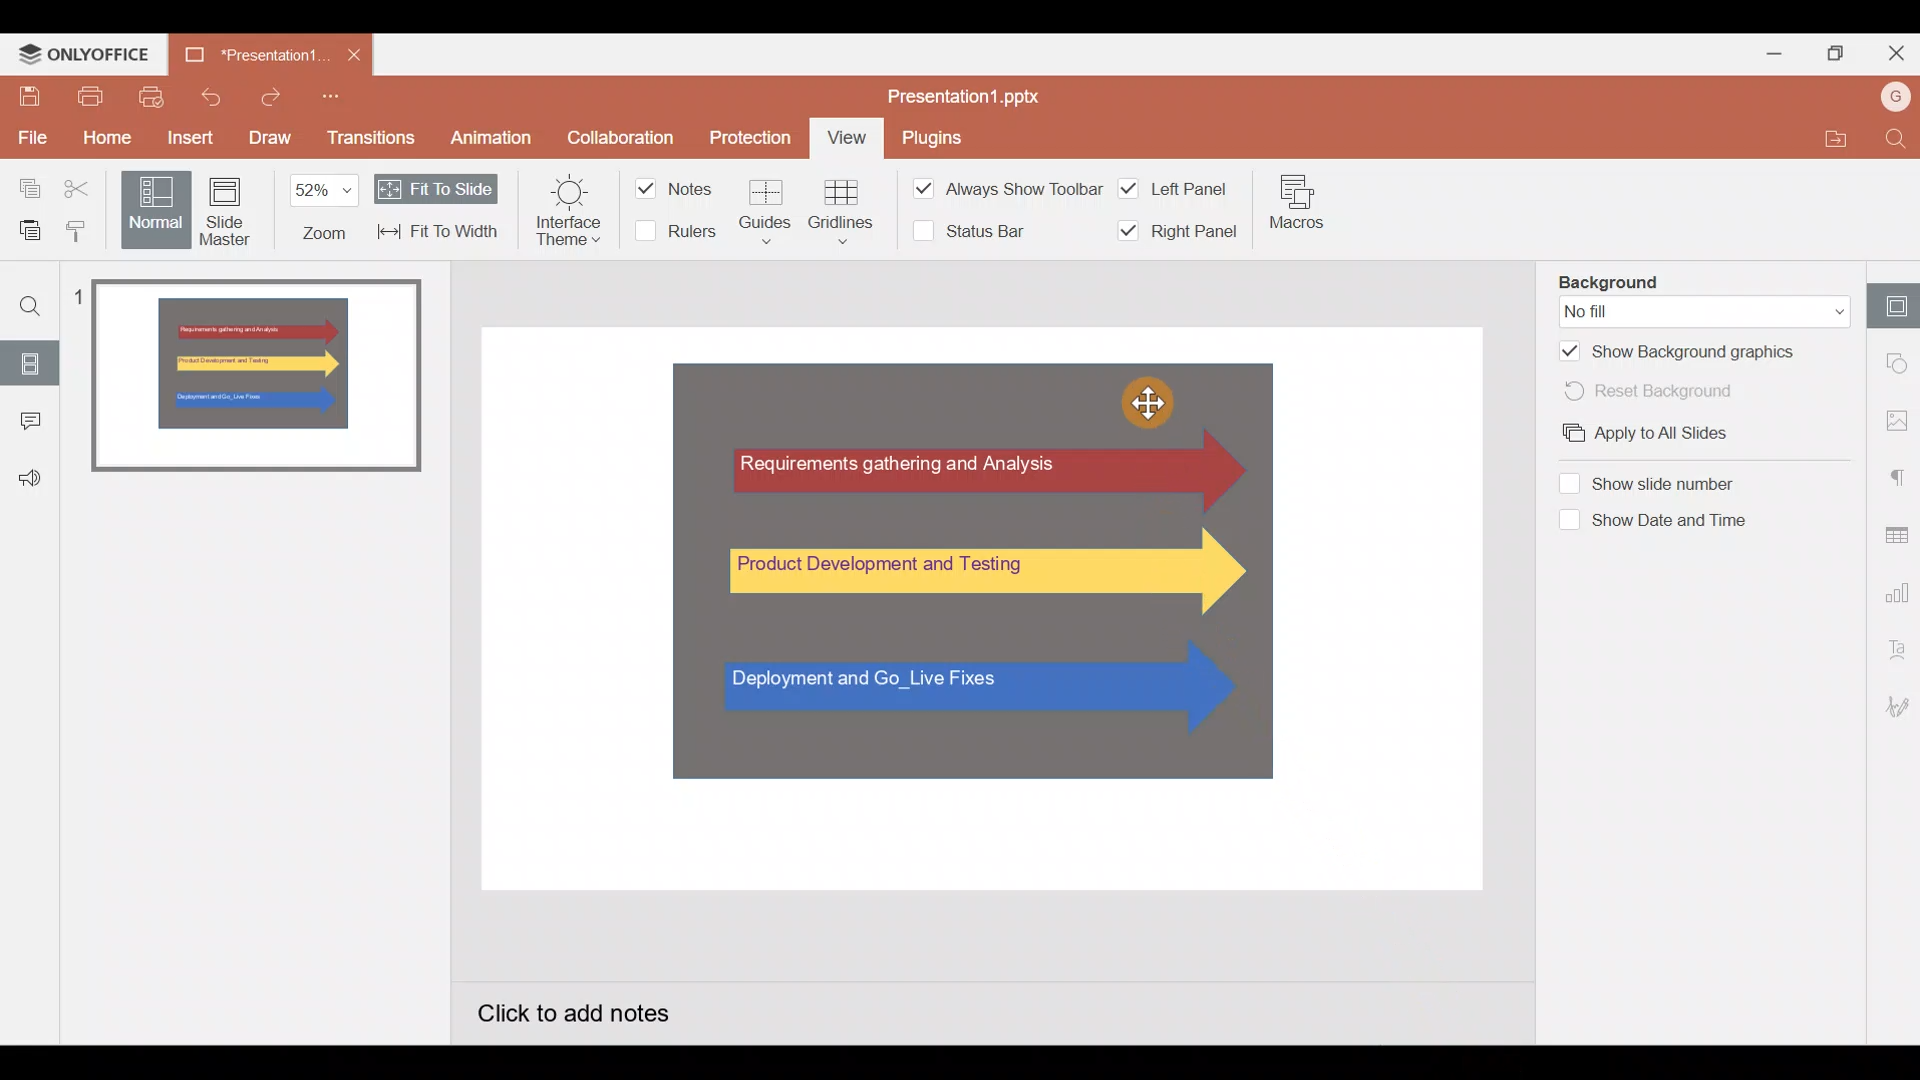  Describe the element at coordinates (151, 208) in the screenshot. I see `Normal` at that location.